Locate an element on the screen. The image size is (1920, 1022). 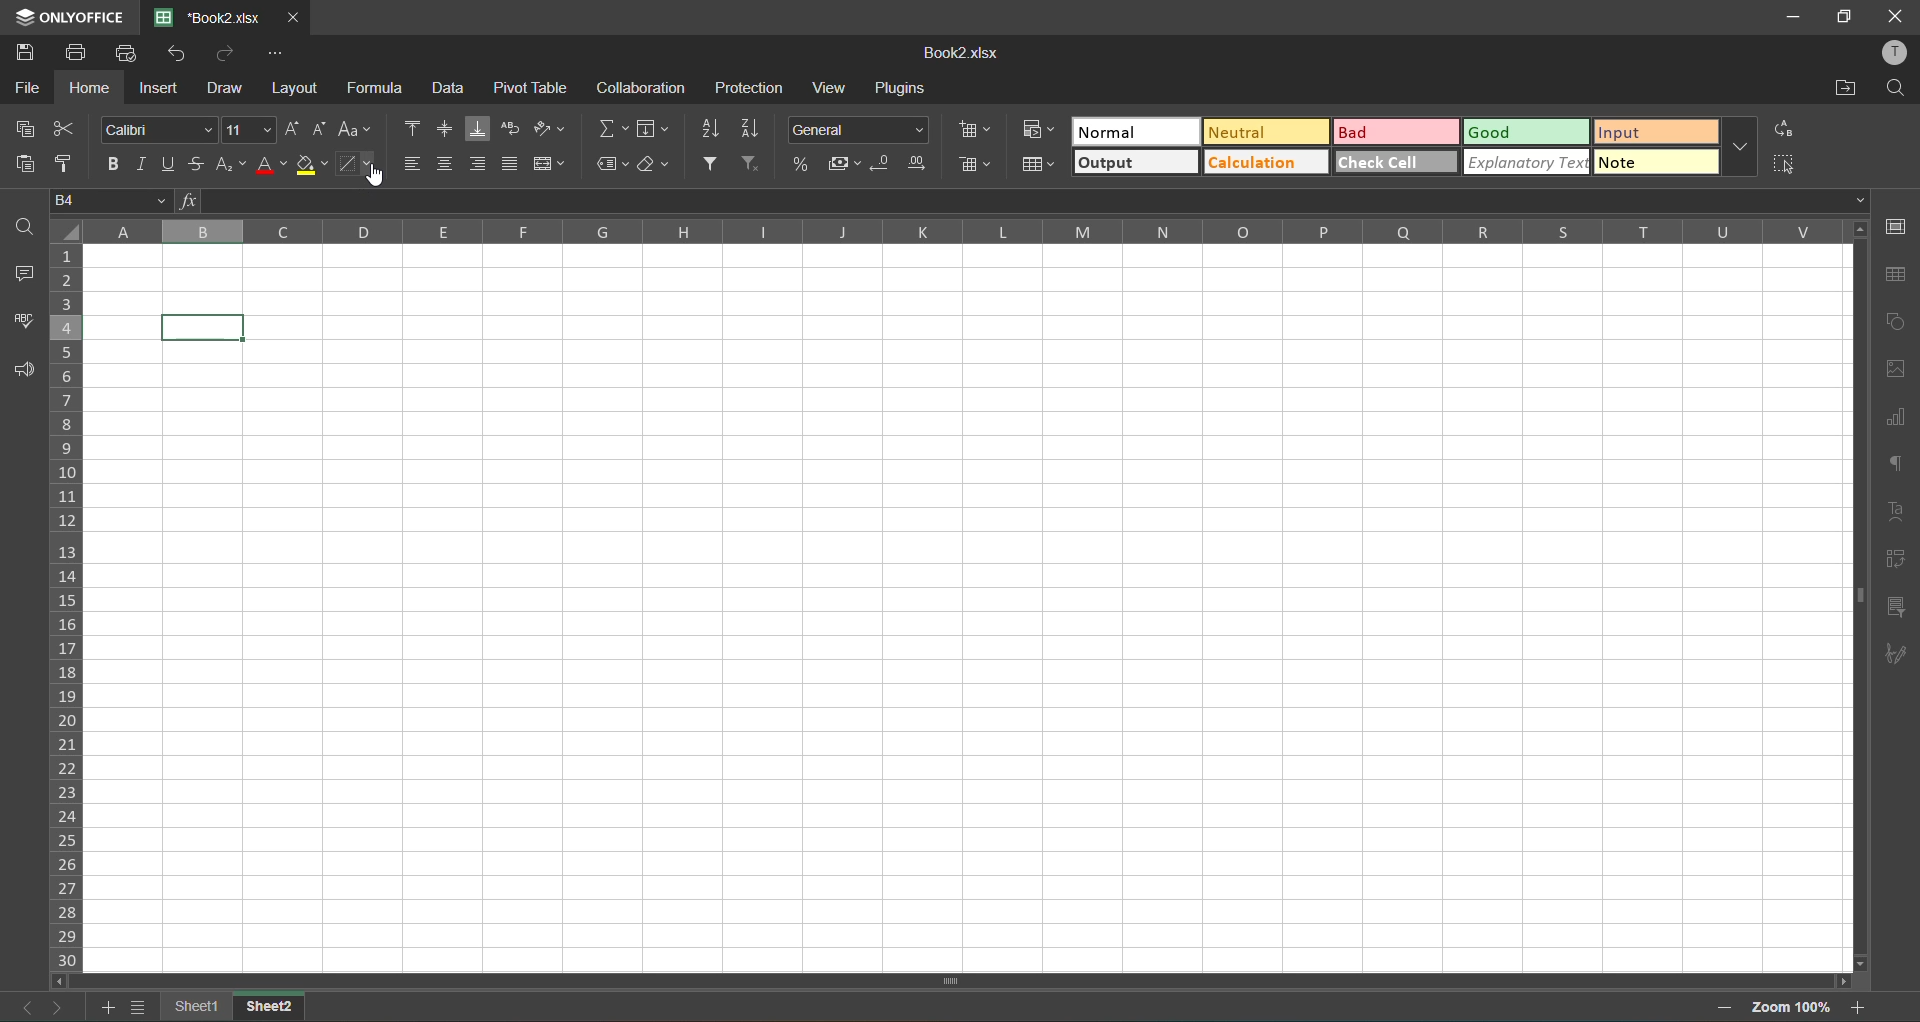
book2.xlsx is located at coordinates (968, 54).